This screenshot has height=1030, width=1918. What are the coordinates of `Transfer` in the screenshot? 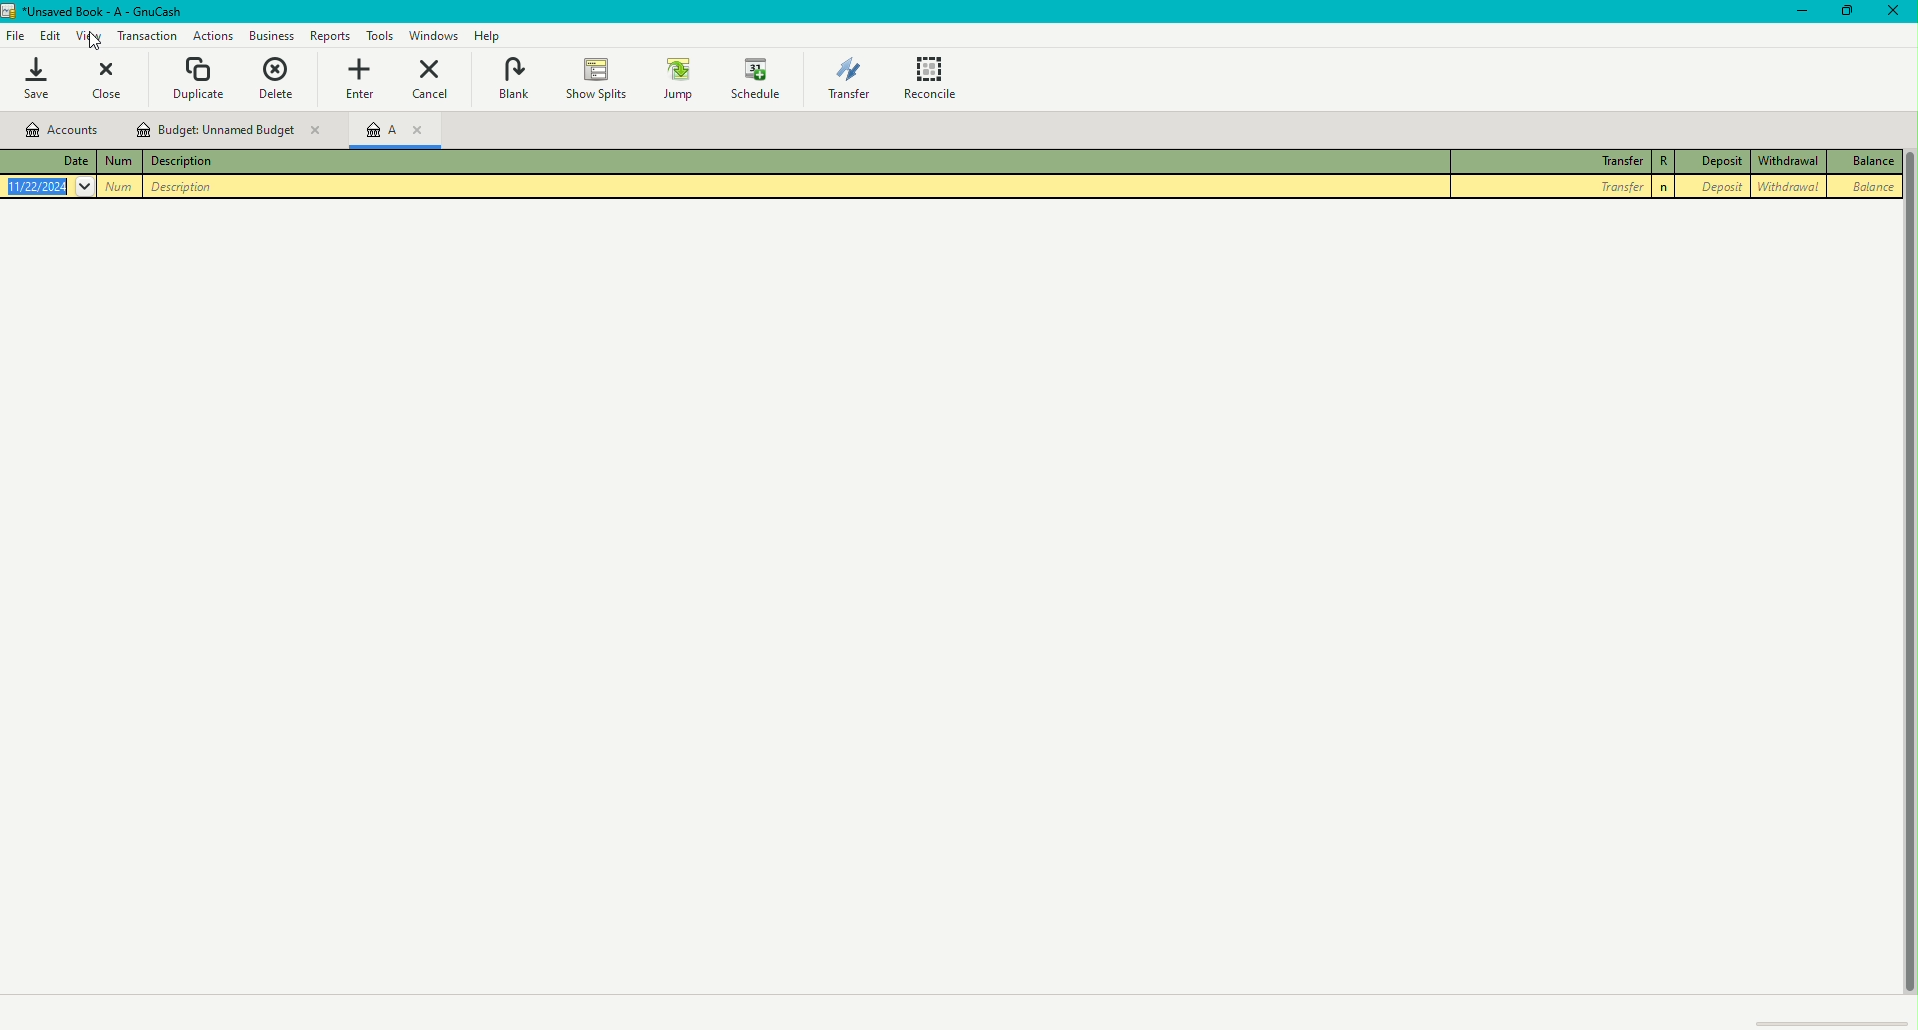 It's located at (1545, 162).